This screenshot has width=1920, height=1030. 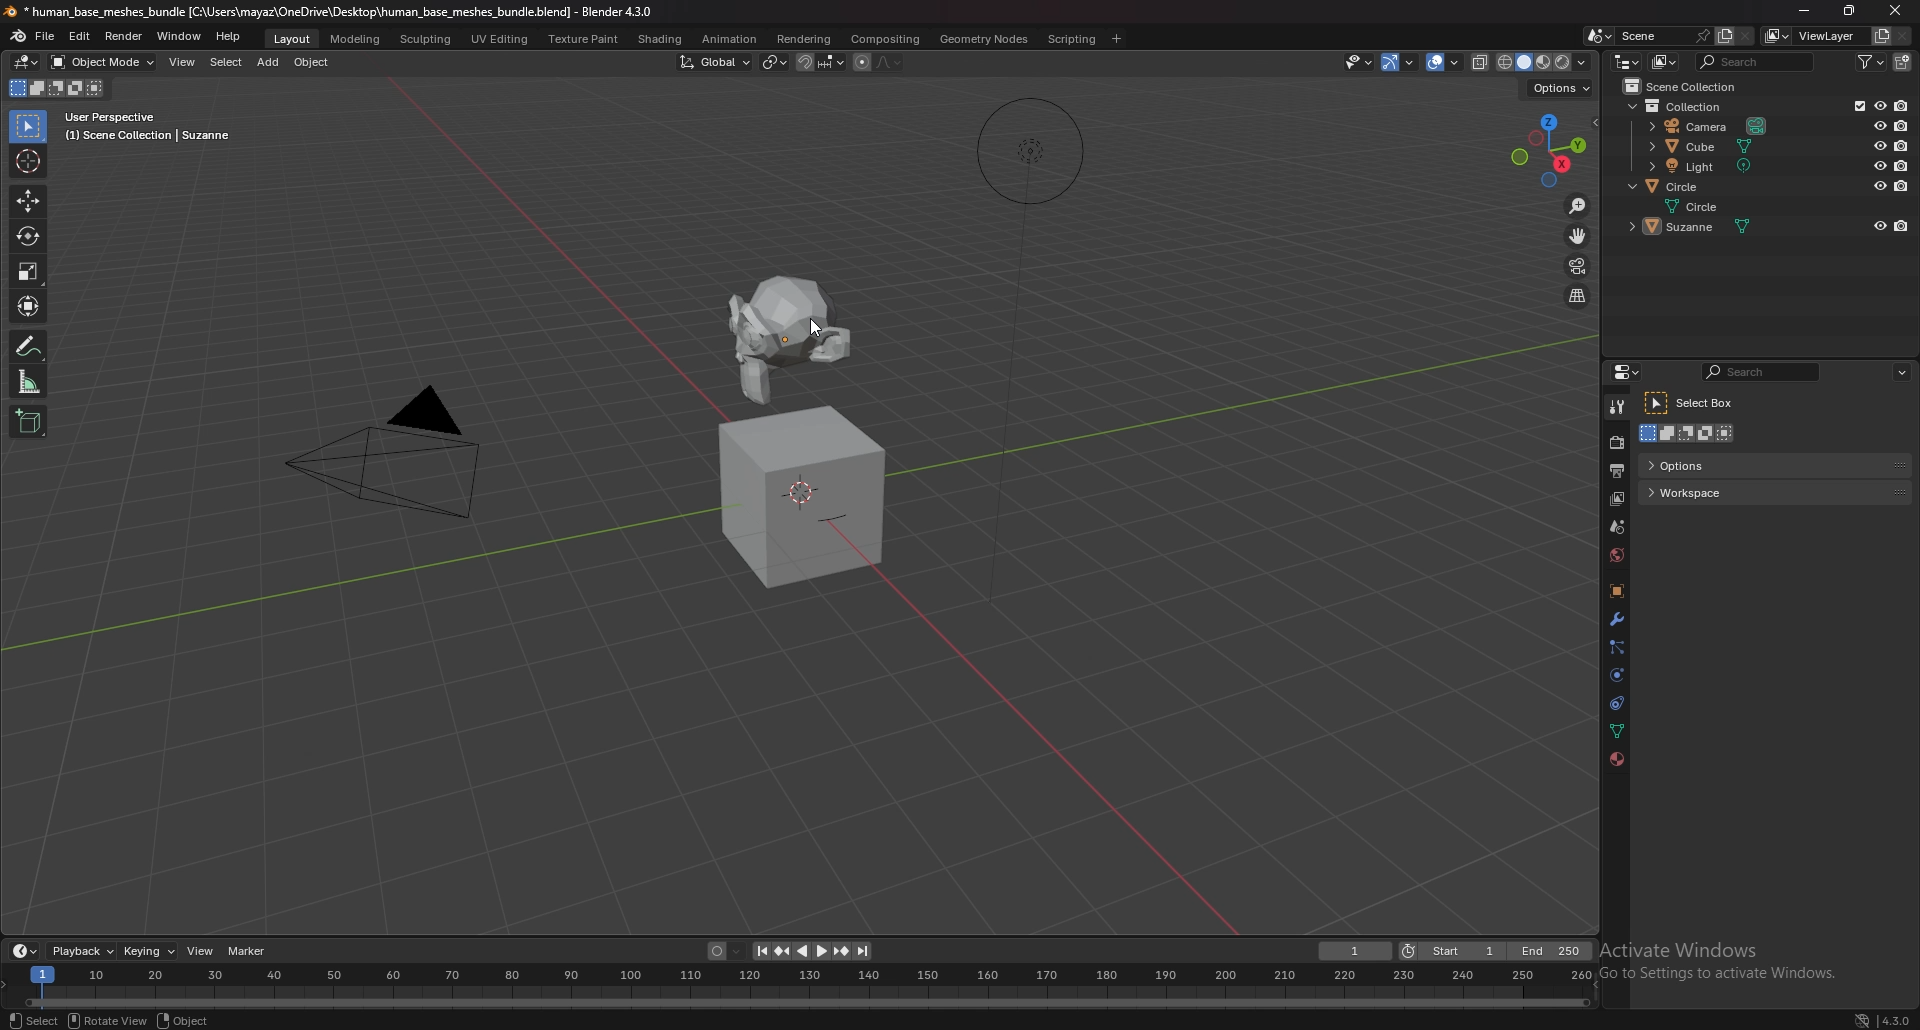 I want to click on version, so click(x=1896, y=1021).